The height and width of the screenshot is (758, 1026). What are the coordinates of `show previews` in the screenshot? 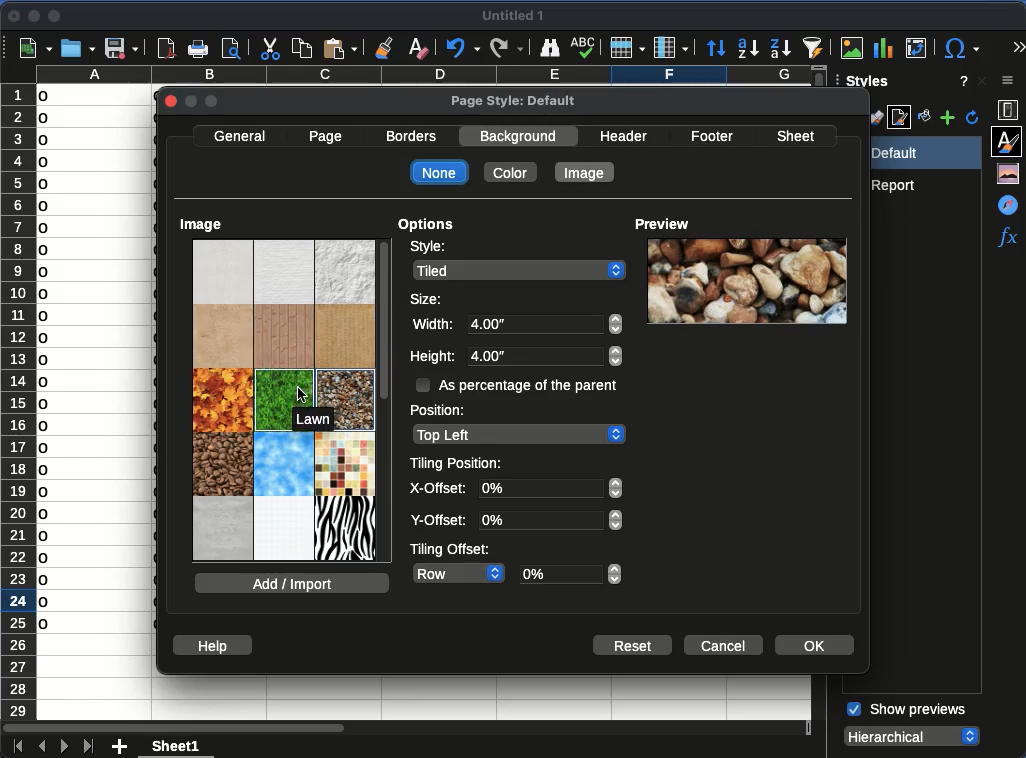 It's located at (905, 710).